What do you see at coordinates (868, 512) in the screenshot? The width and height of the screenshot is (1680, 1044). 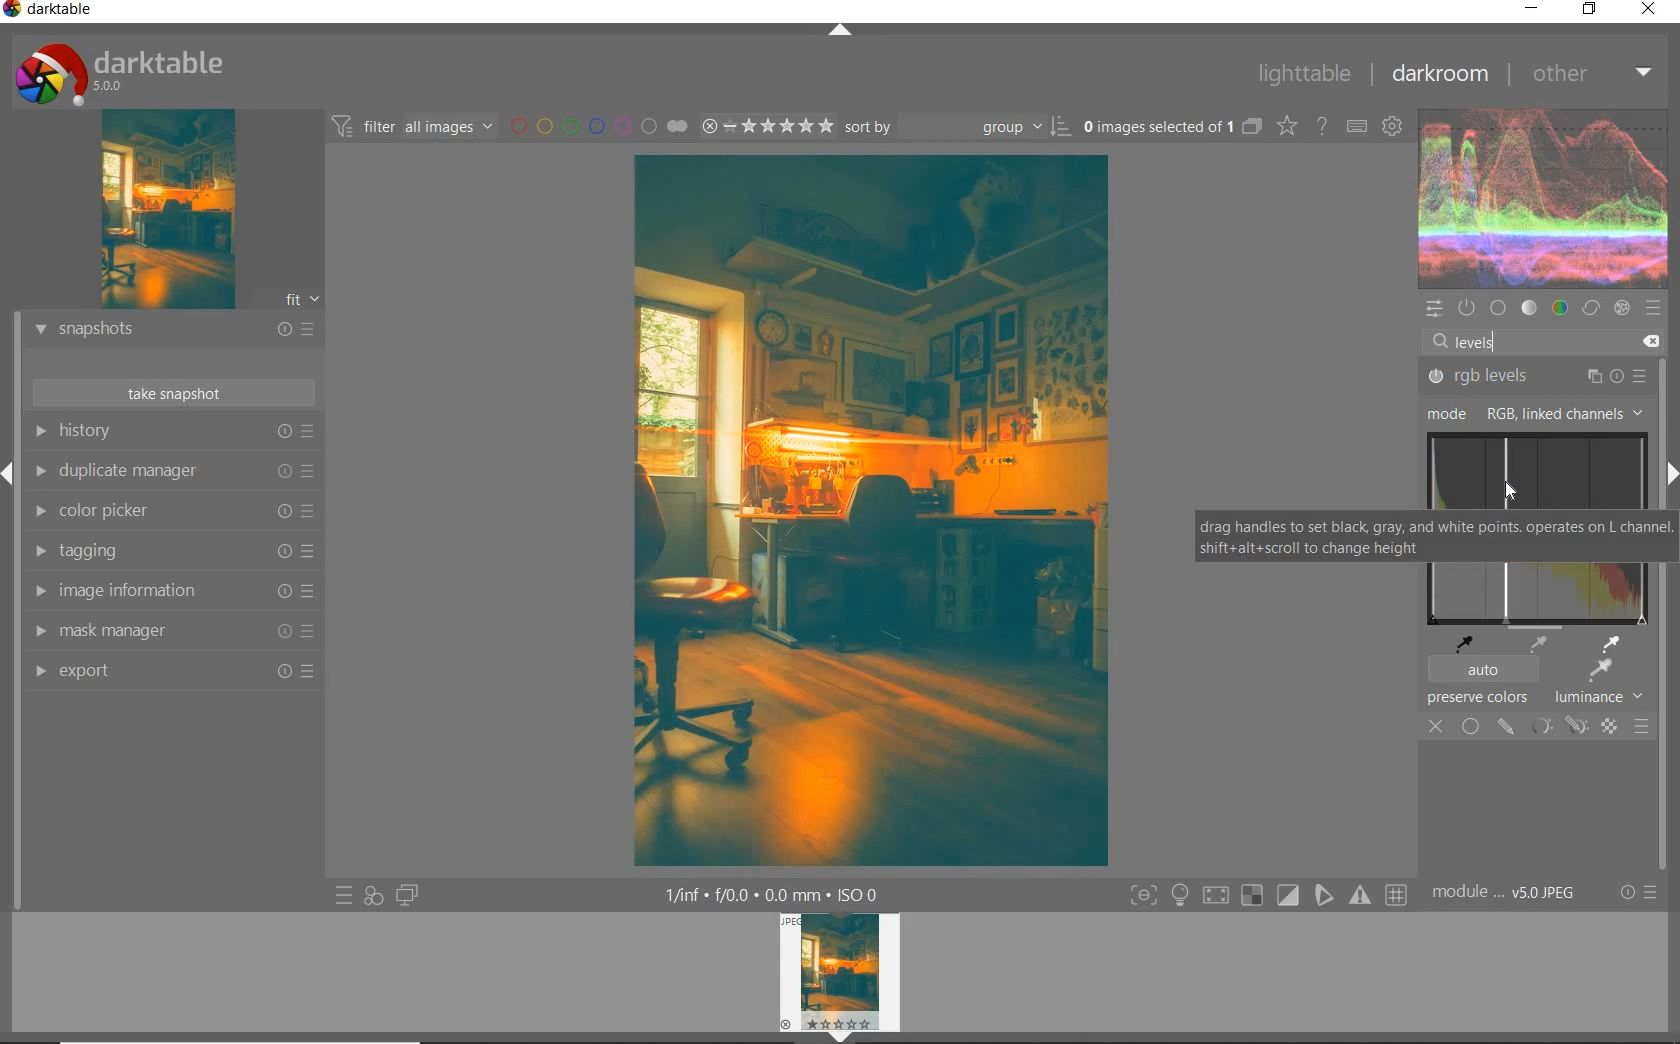 I see `selected image` at bounding box center [868, 512].